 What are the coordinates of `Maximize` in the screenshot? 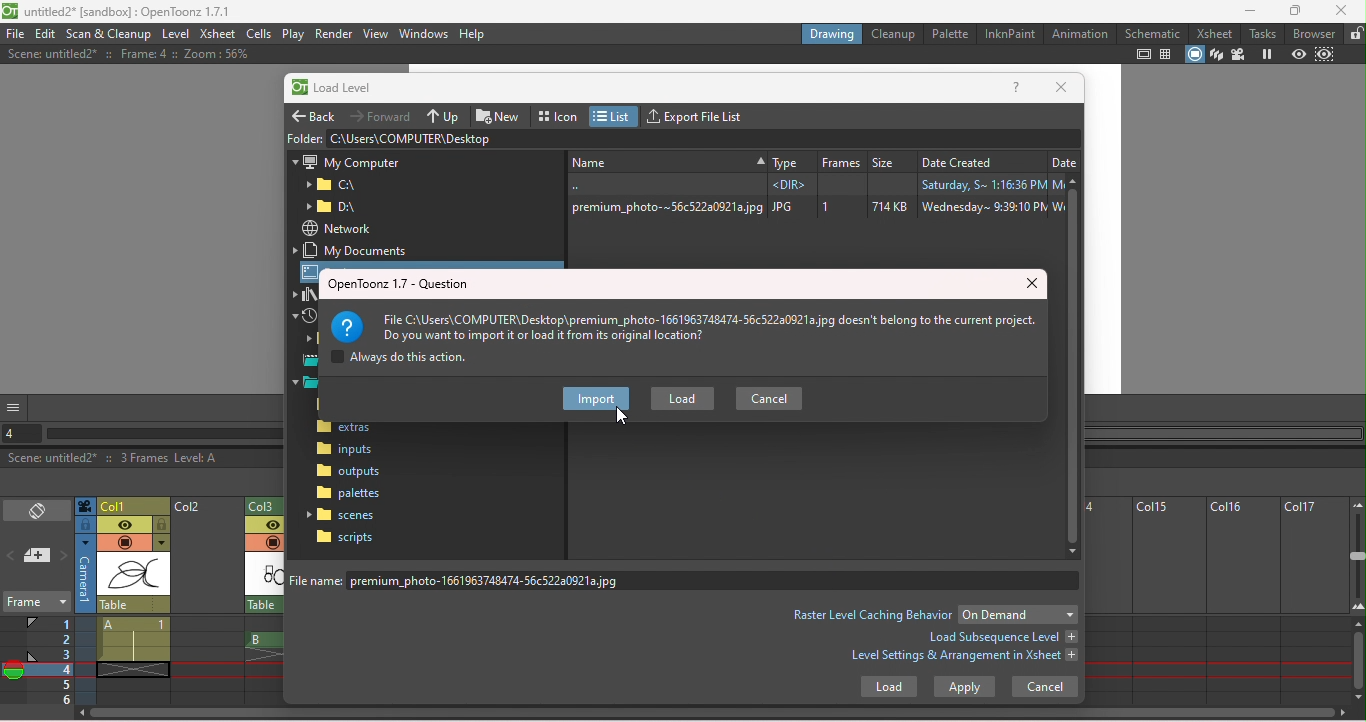 It's located at (1298, 11).